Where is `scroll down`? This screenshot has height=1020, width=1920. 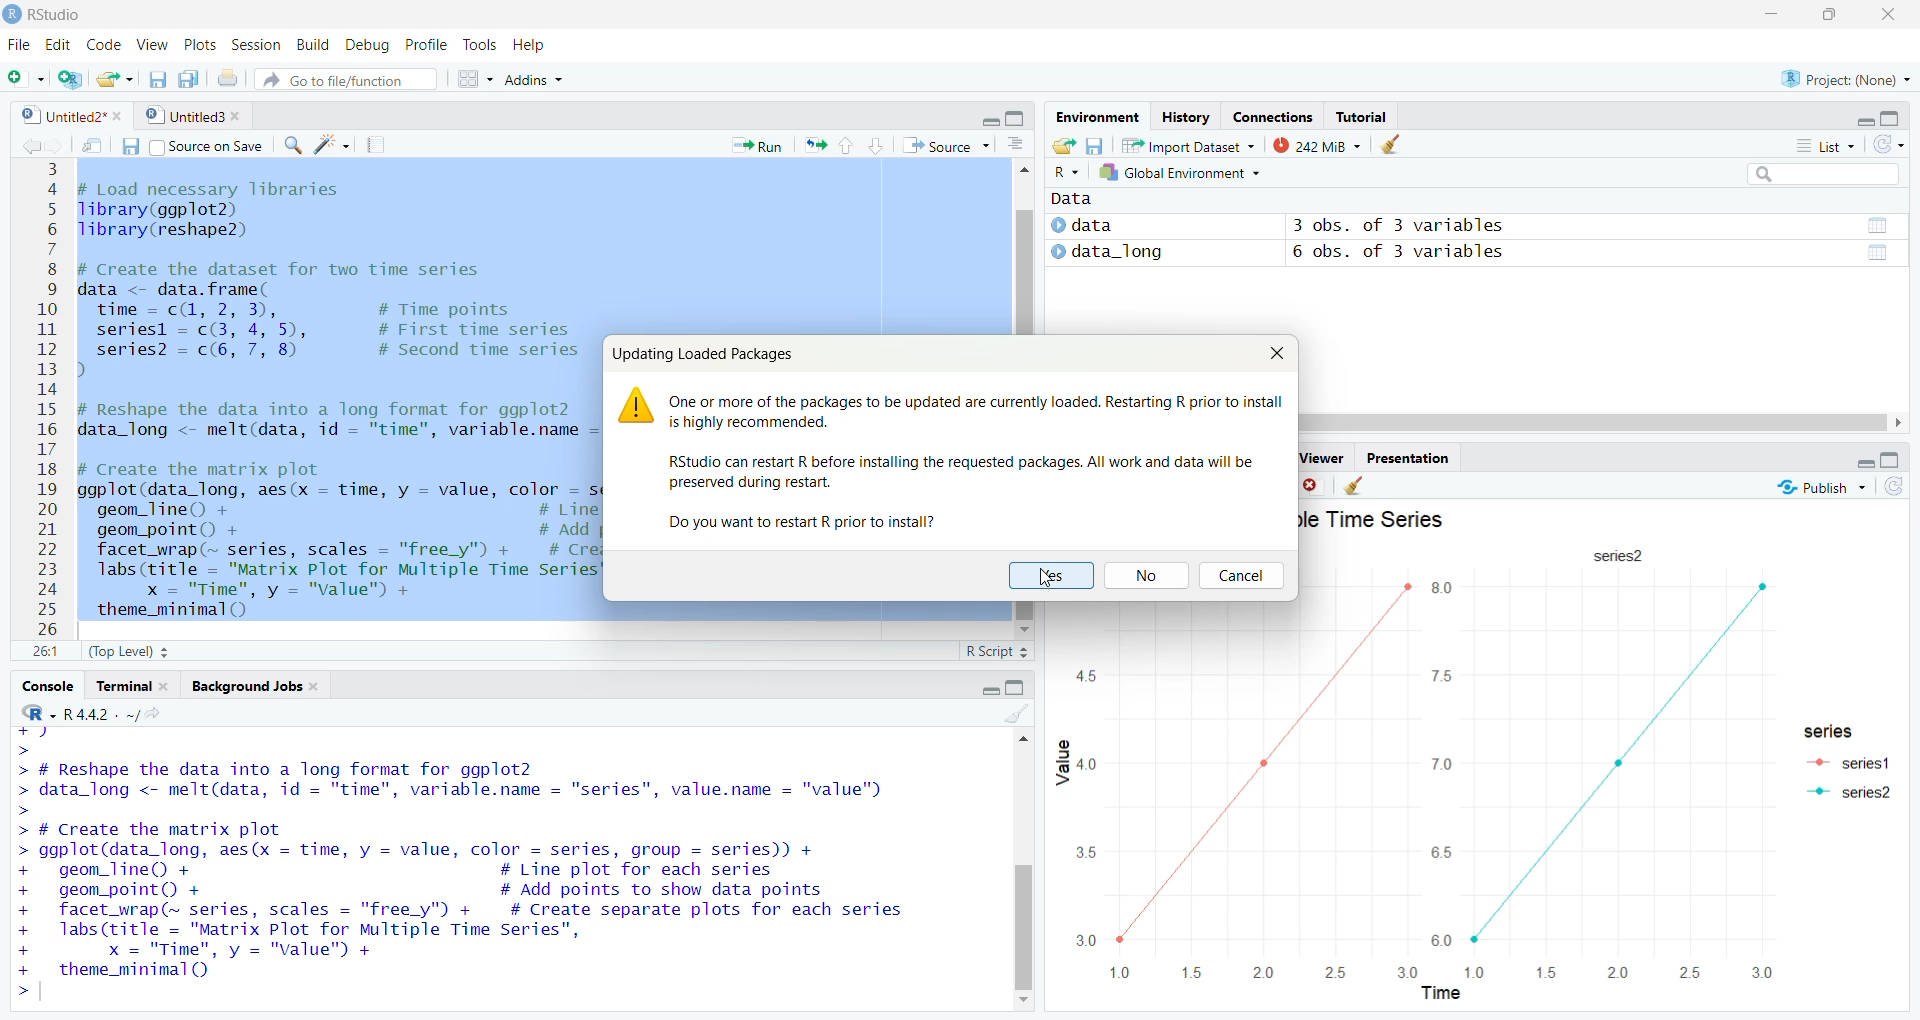 scroll down is located at coordinates (1024, 631).